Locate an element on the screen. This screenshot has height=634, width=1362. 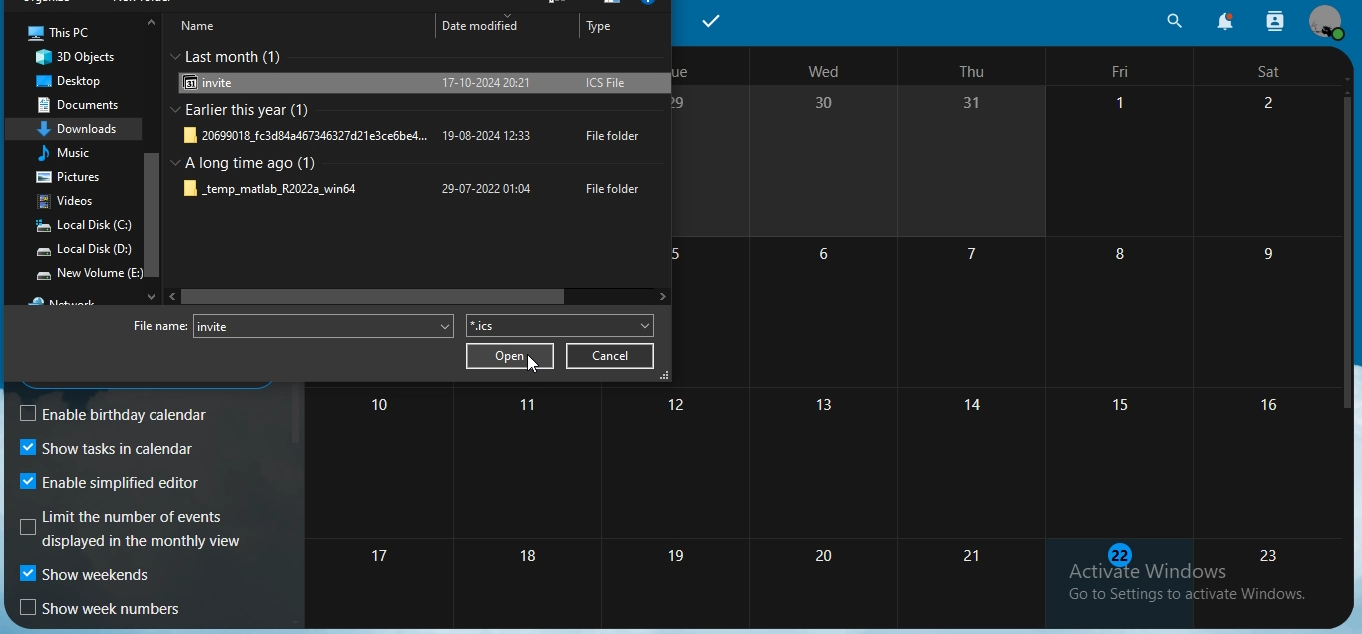
show tasks in calendar is located at coordinates (107, 449).